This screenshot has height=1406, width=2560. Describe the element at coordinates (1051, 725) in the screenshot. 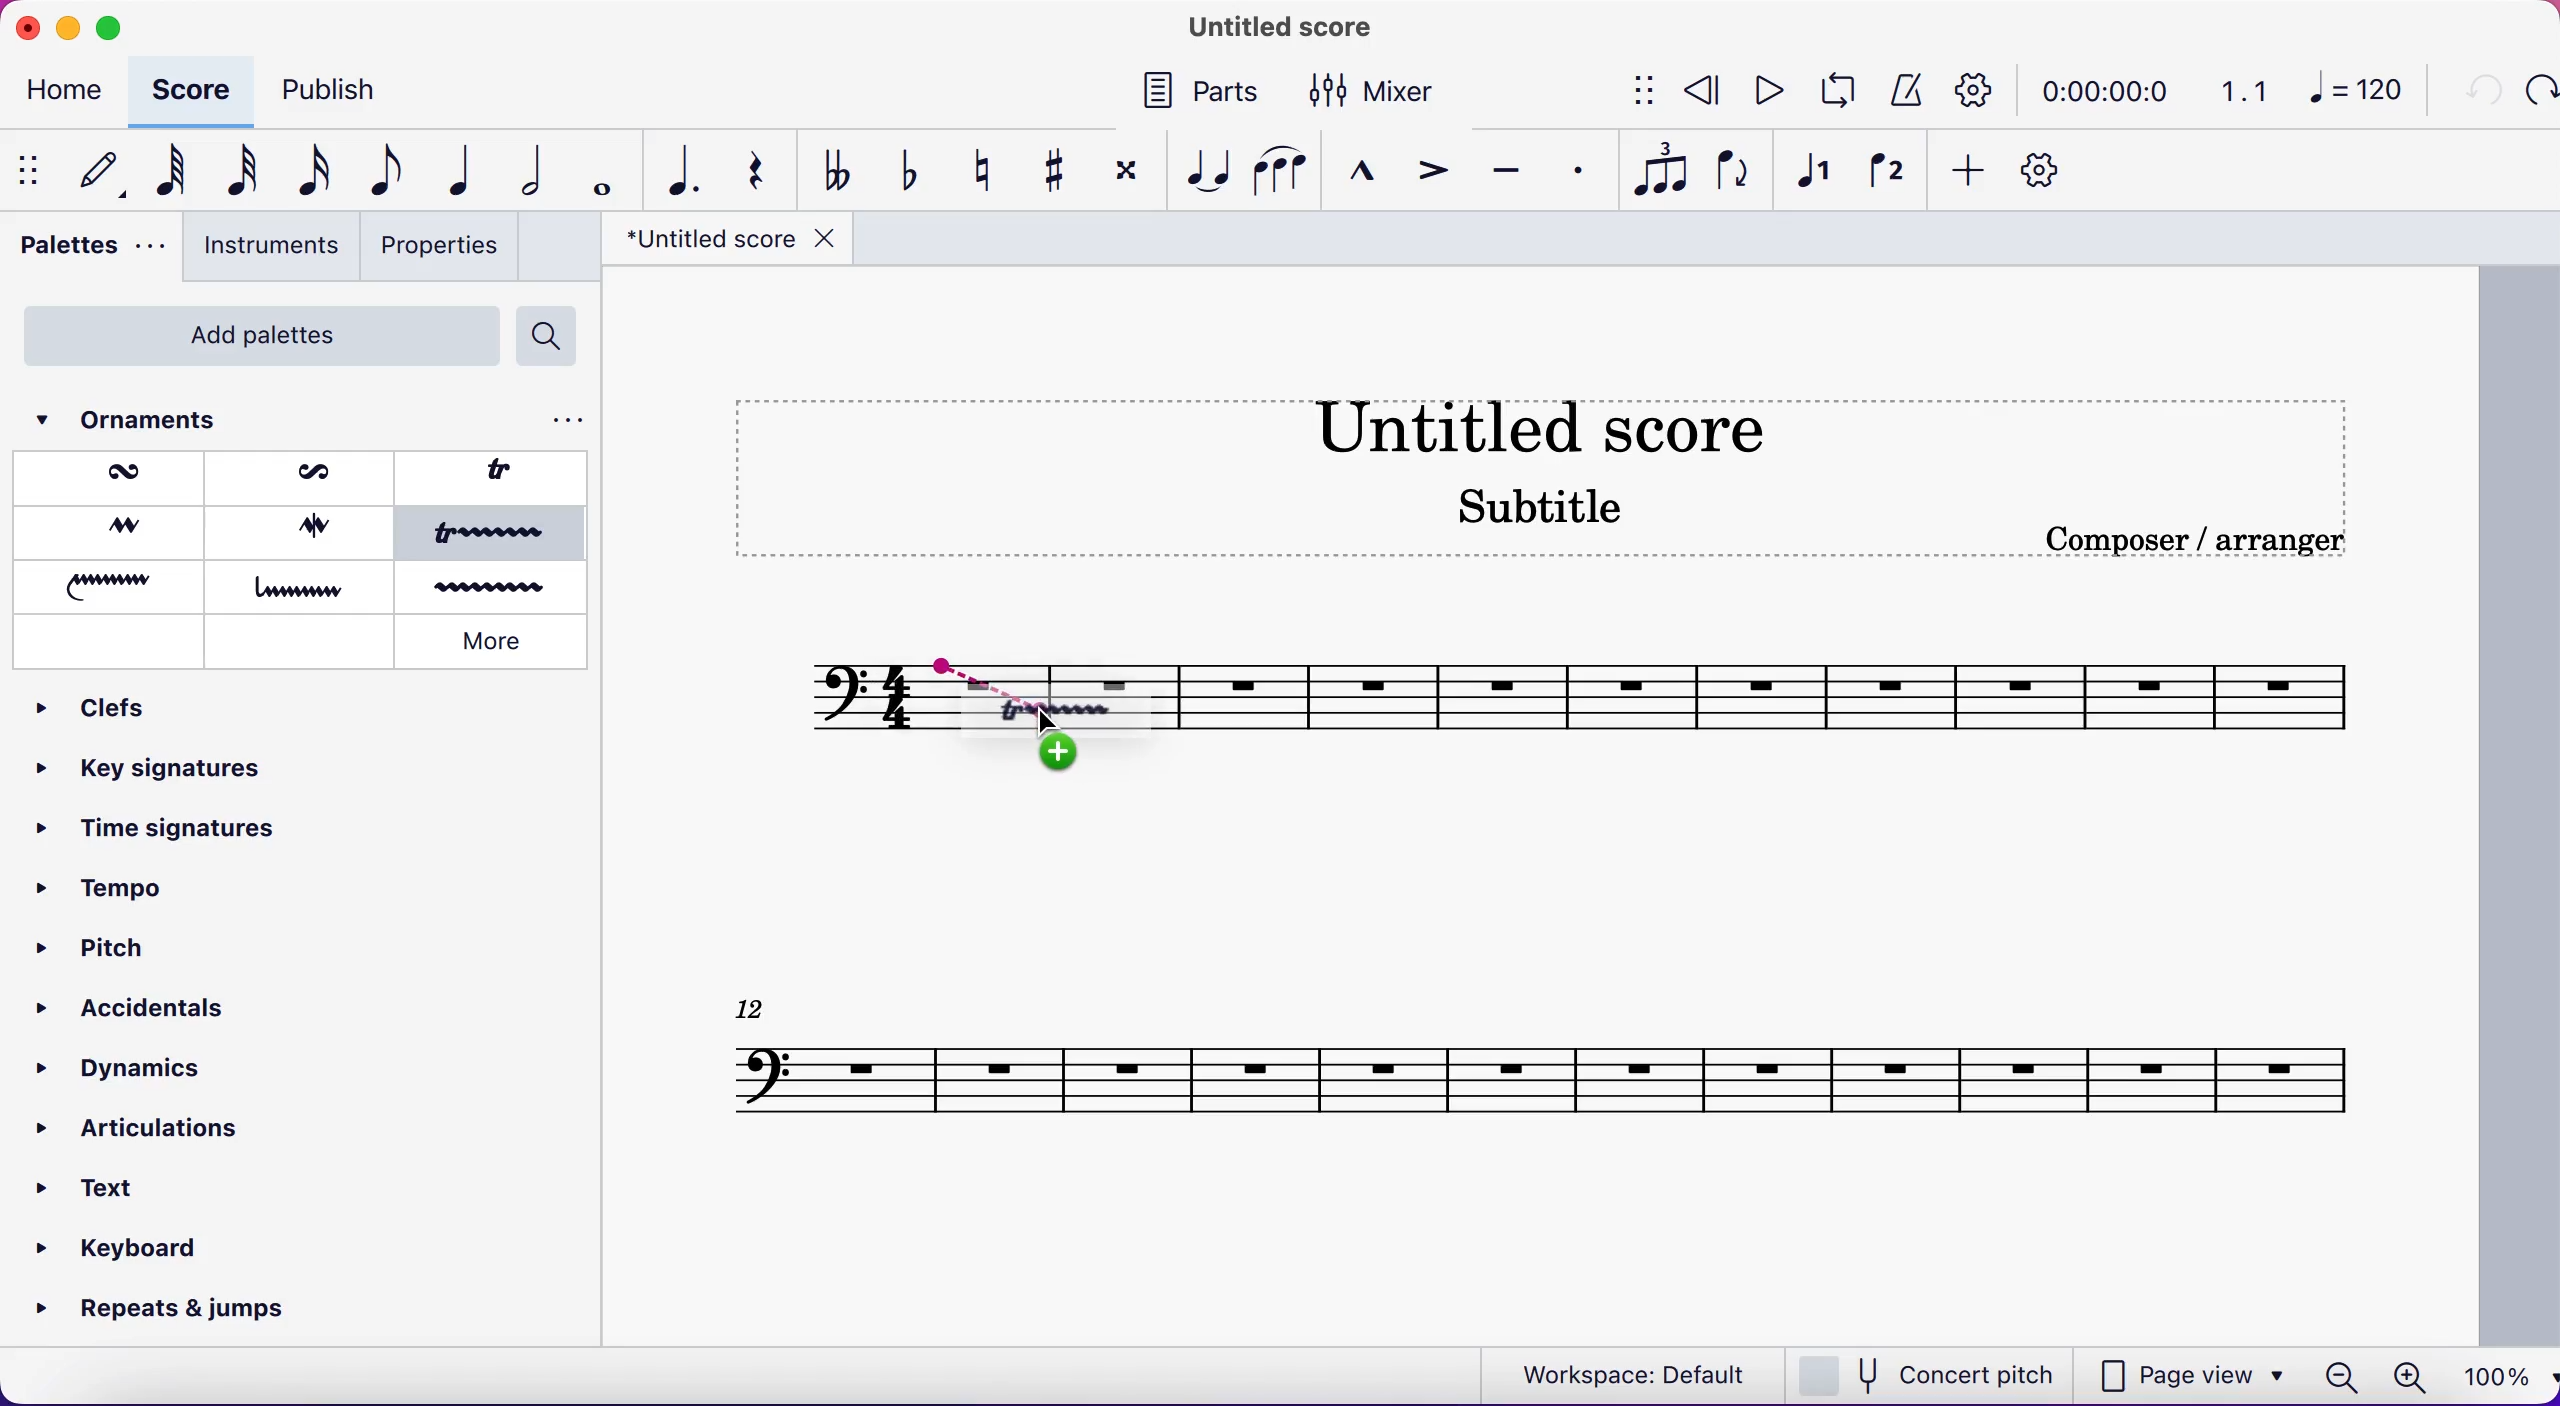

I see `cursor` at that location.